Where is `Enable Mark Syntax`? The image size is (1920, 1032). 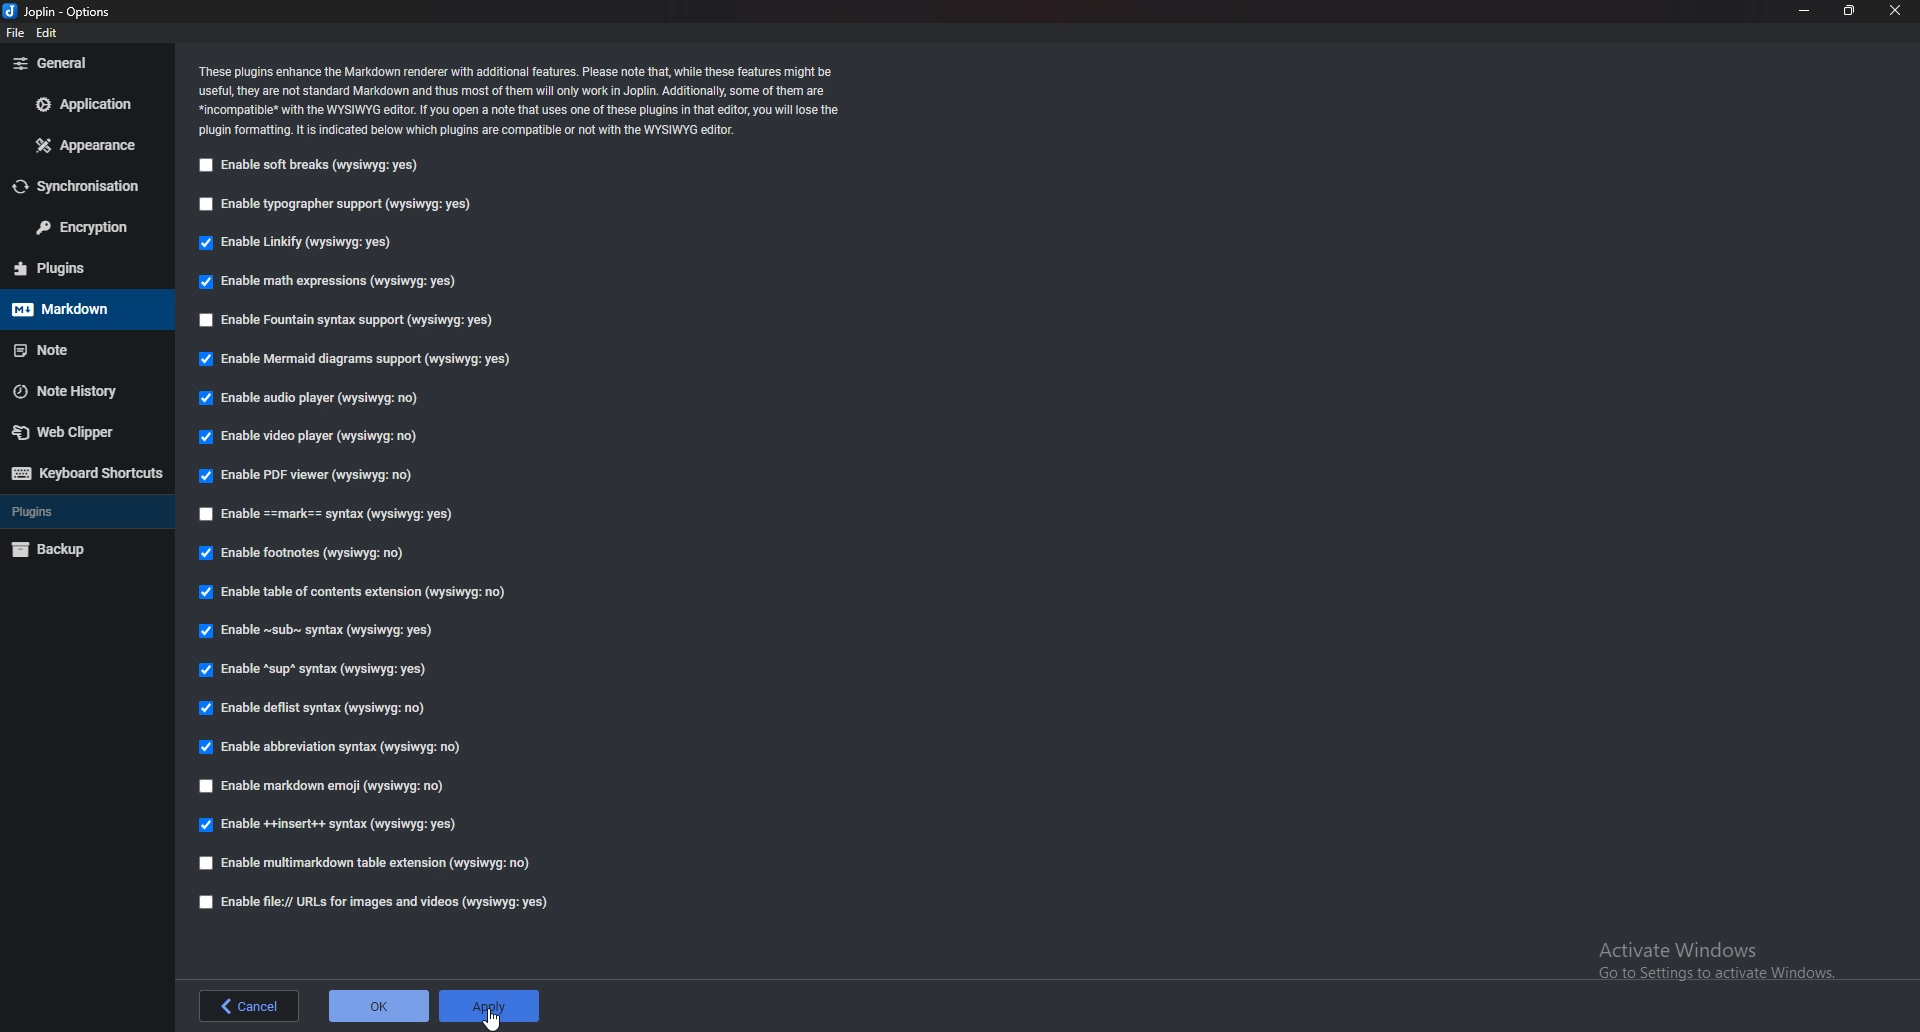
Enable Mark Syntax is located at coordinates (342, 515).